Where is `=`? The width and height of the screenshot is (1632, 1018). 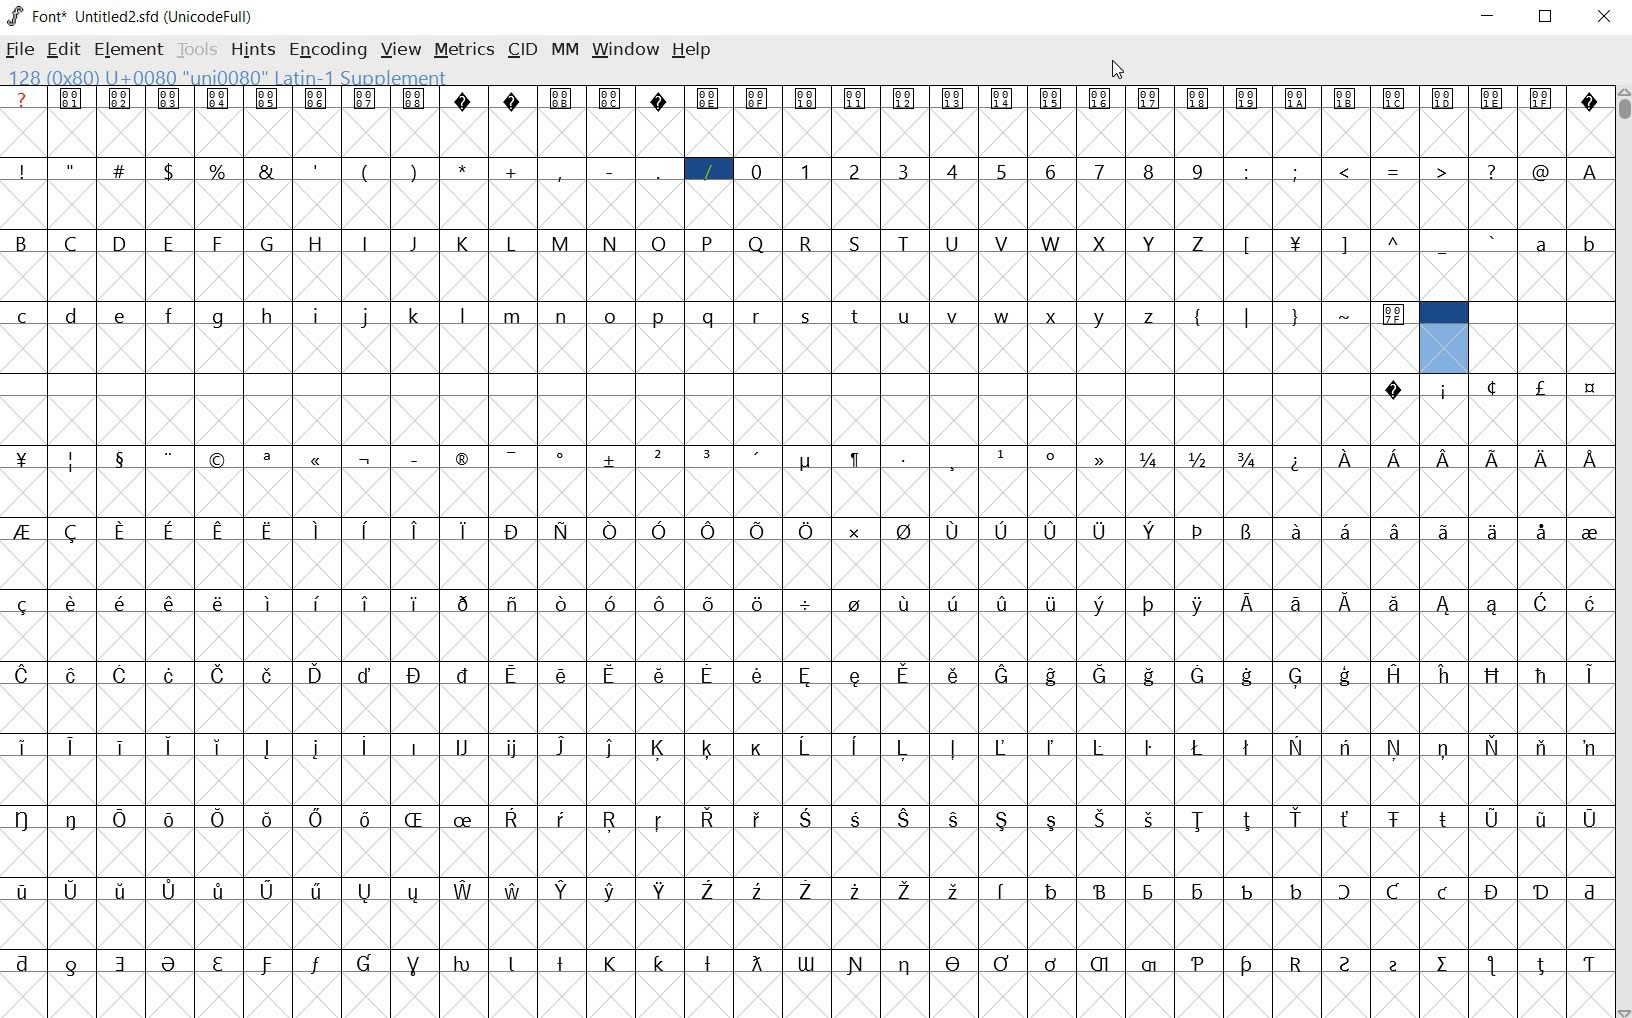
= is located at coordinates (1397, 170).